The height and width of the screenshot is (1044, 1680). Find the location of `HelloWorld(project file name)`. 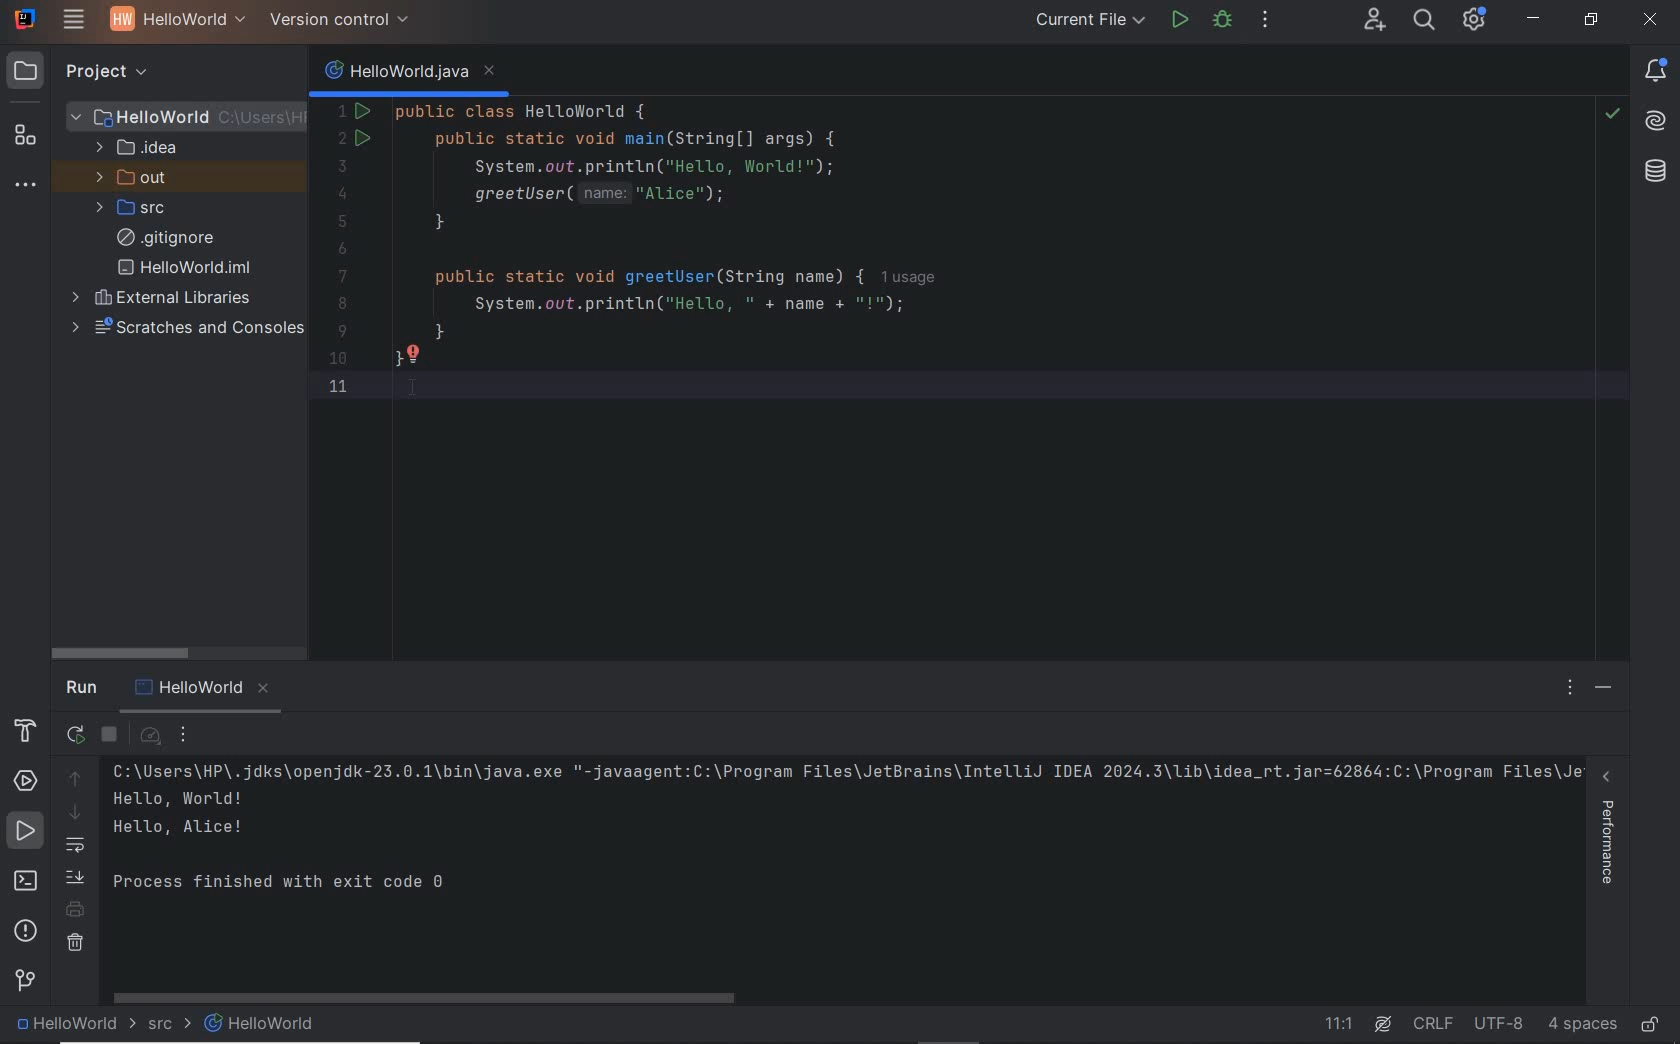

HelloWorld(project file name) is located at coordinates (198, 685).